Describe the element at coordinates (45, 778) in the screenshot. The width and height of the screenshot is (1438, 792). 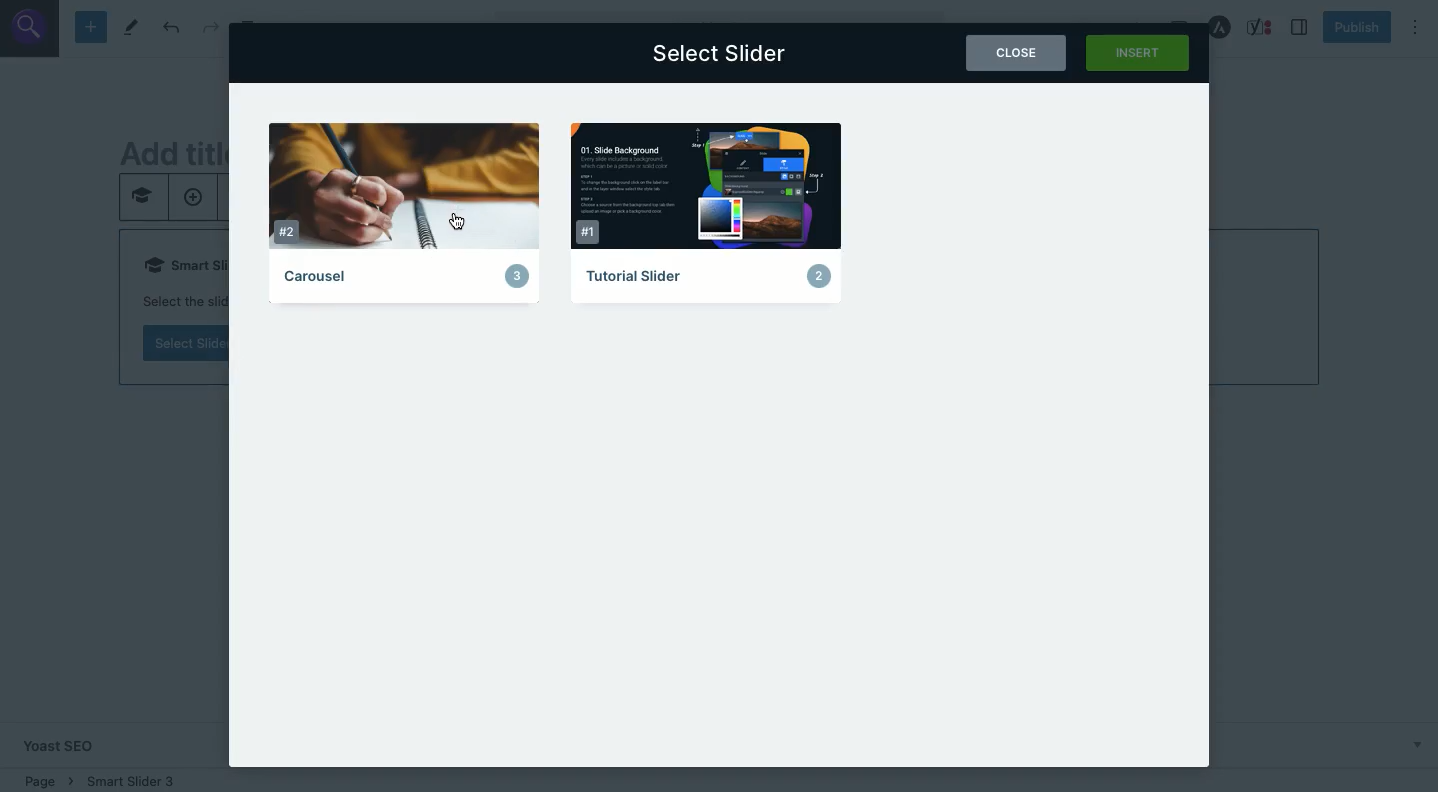
I see `Location` at that location.